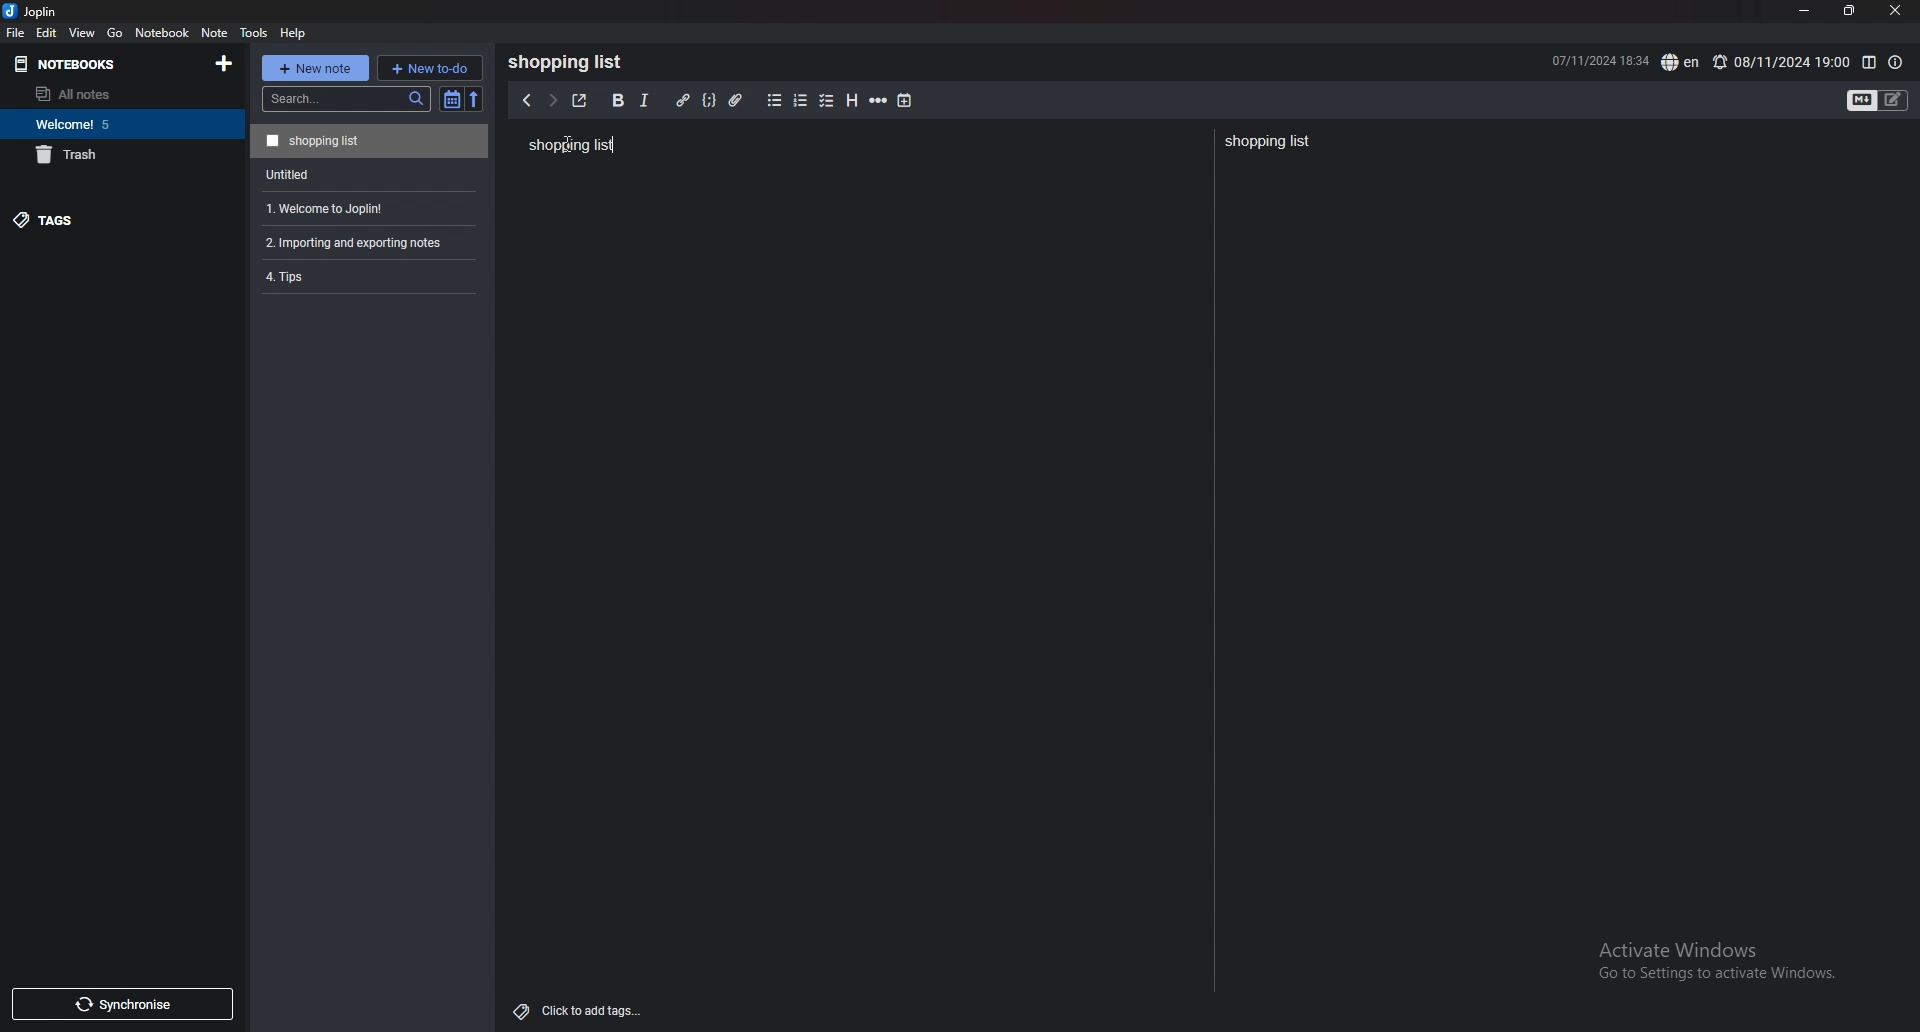 This screenshot has height=1032, width=1920. What do you see at coordinates (452, 99) in the screenshot?
I see `toggle sort order` at bounding box center [452, 99].